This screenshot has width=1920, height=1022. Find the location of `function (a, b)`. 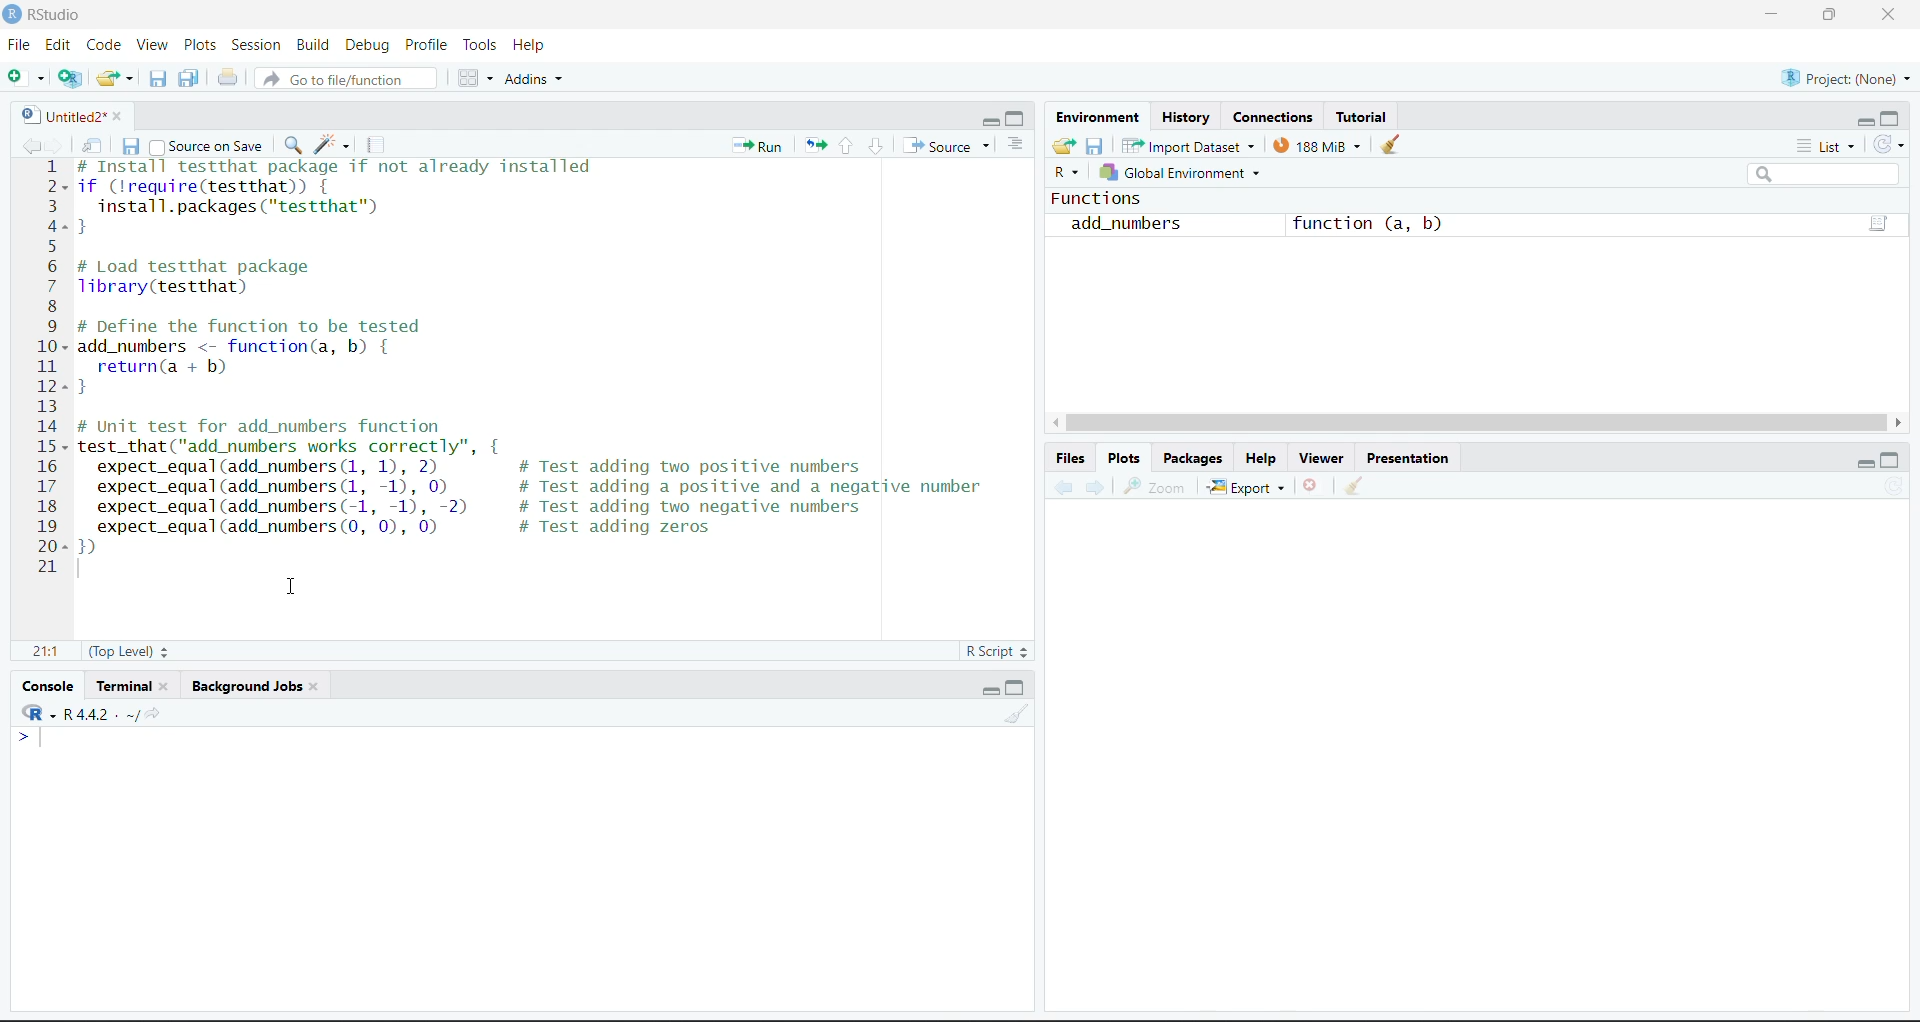

function (a, b) is located at coordinates (1370, 224).